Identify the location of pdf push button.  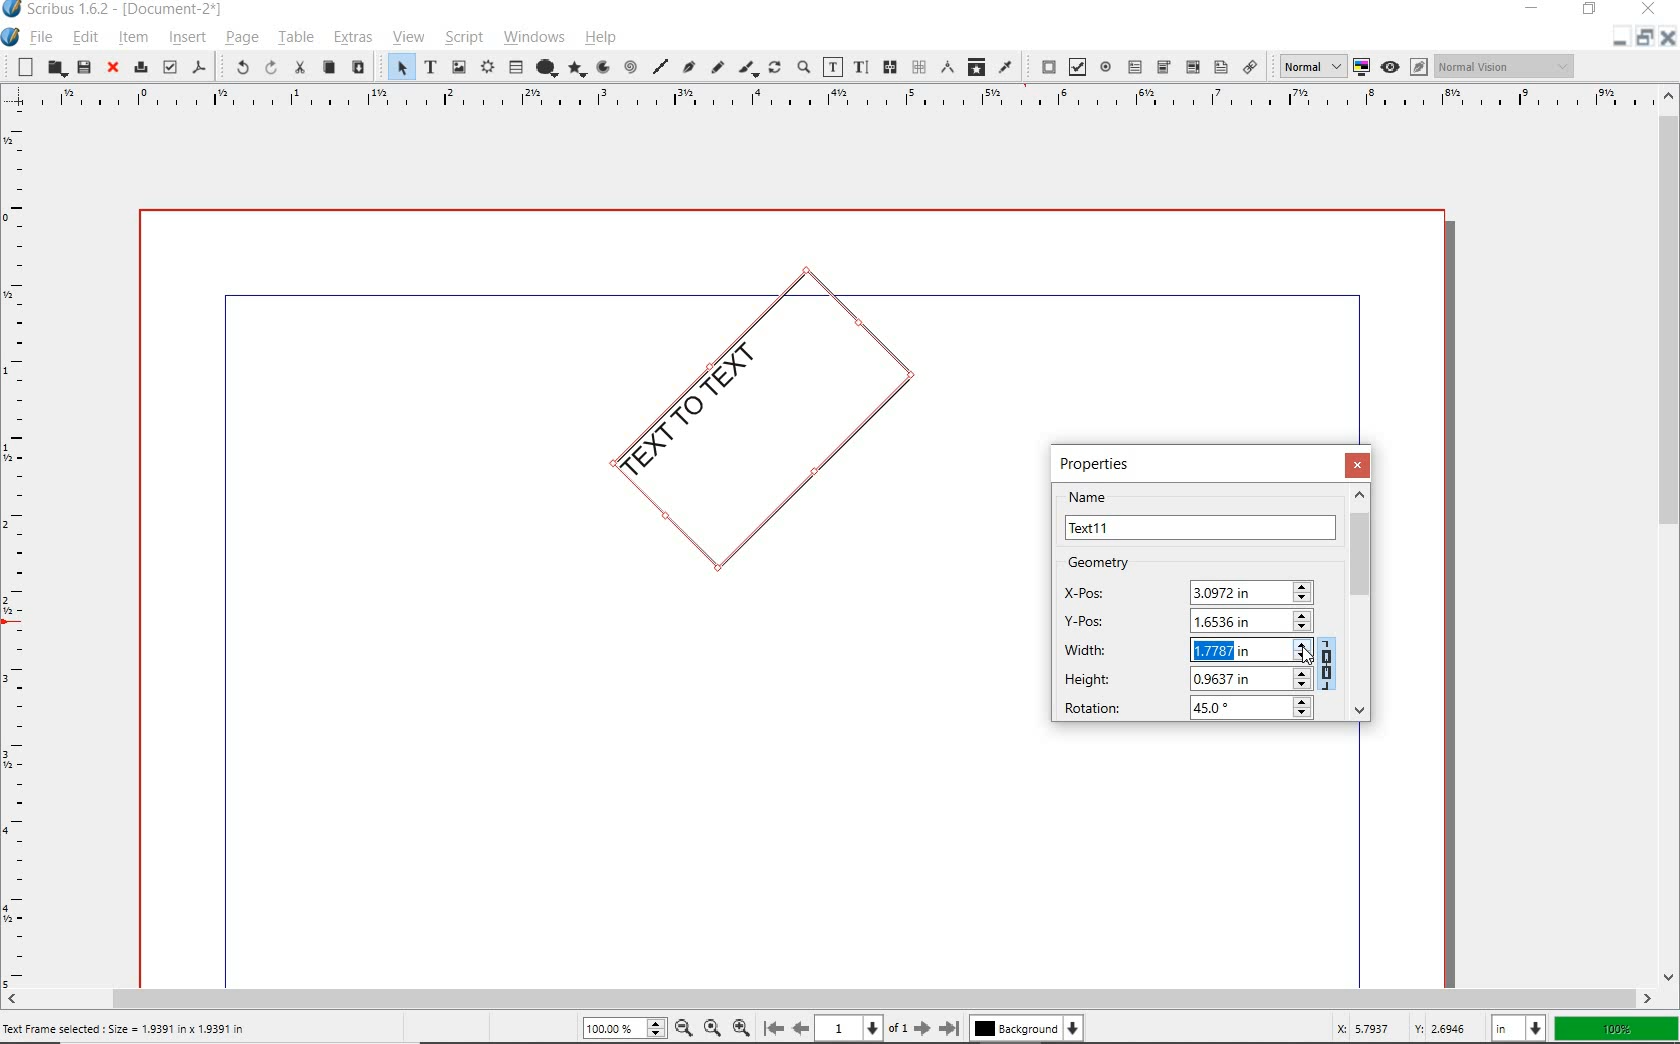
(1042, 67).